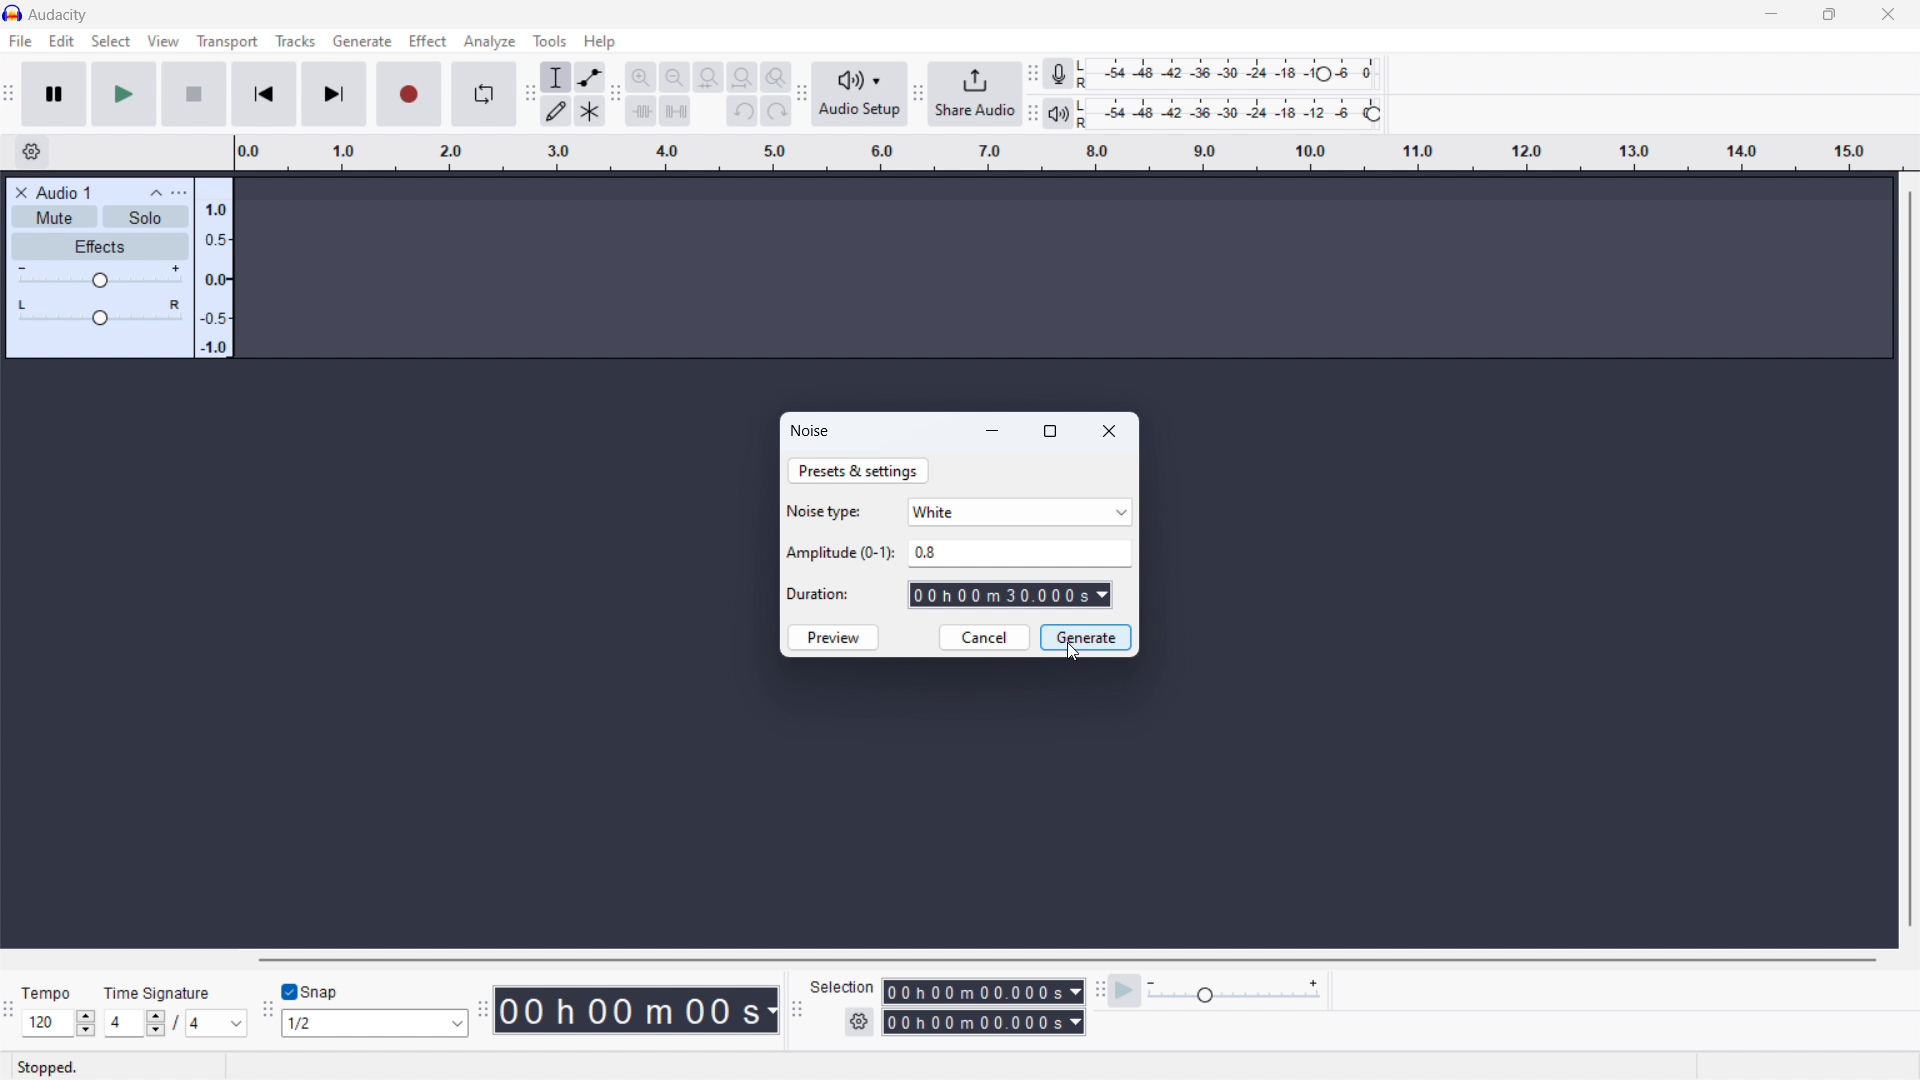  What do you see at coordinates (264, 94) in the screenshot?
I see `skip to the start` at bounding box center [264, 94].